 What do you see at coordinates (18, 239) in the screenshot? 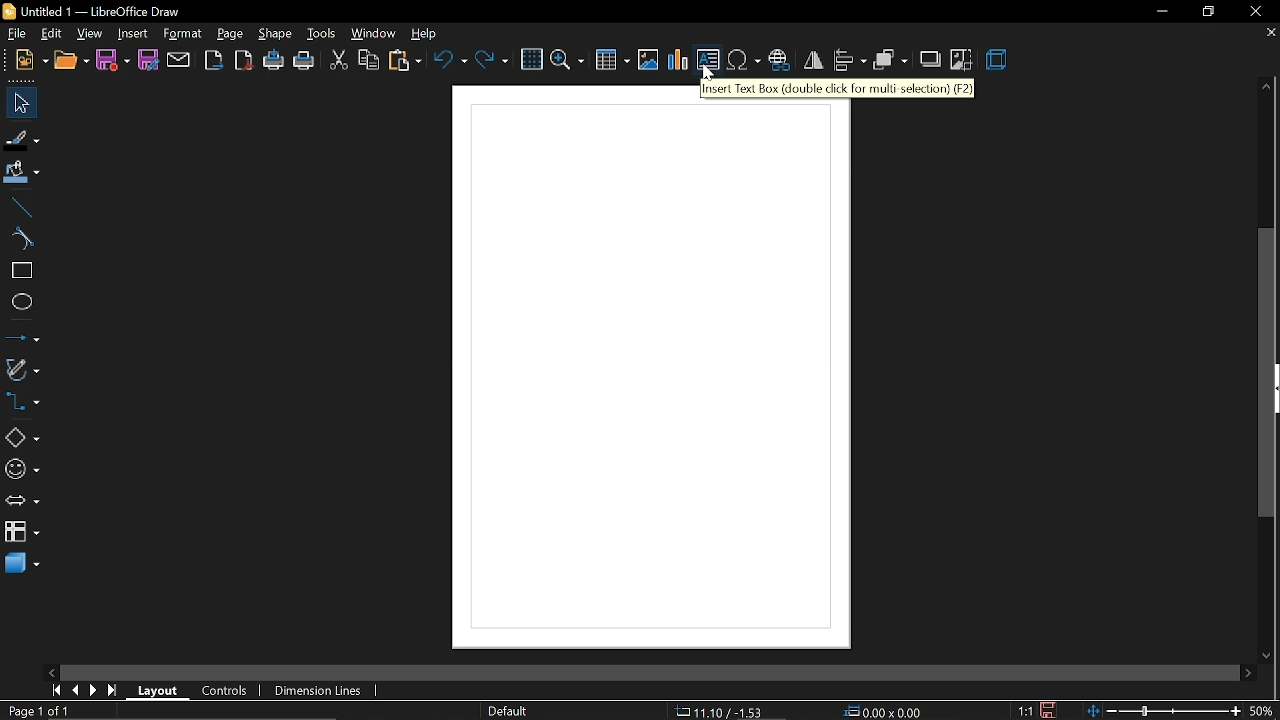
I see `curve` at bounding box center [18, 239].